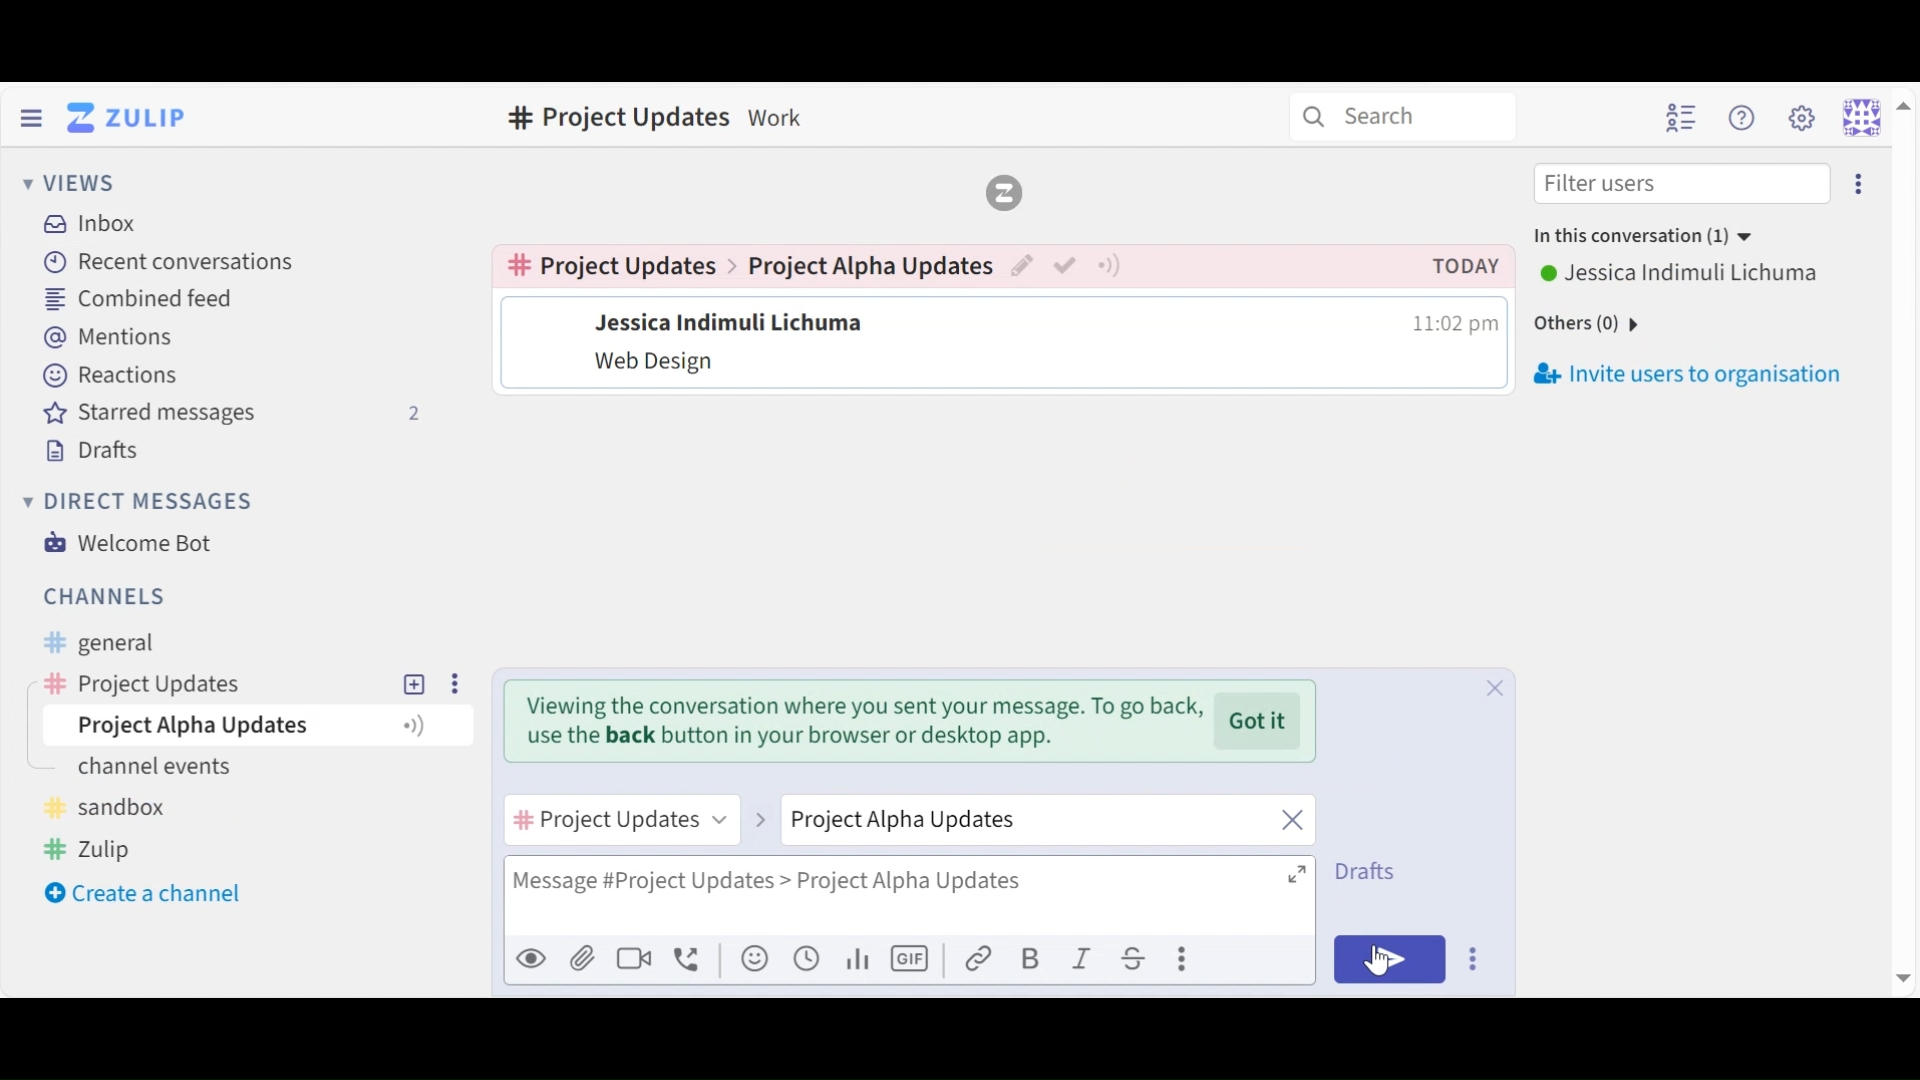 The width and height of the screenshot is (1920, 1080). Describe the element at coordinates (689, 959) in the screenshot. I see `Add voice call` at that location.